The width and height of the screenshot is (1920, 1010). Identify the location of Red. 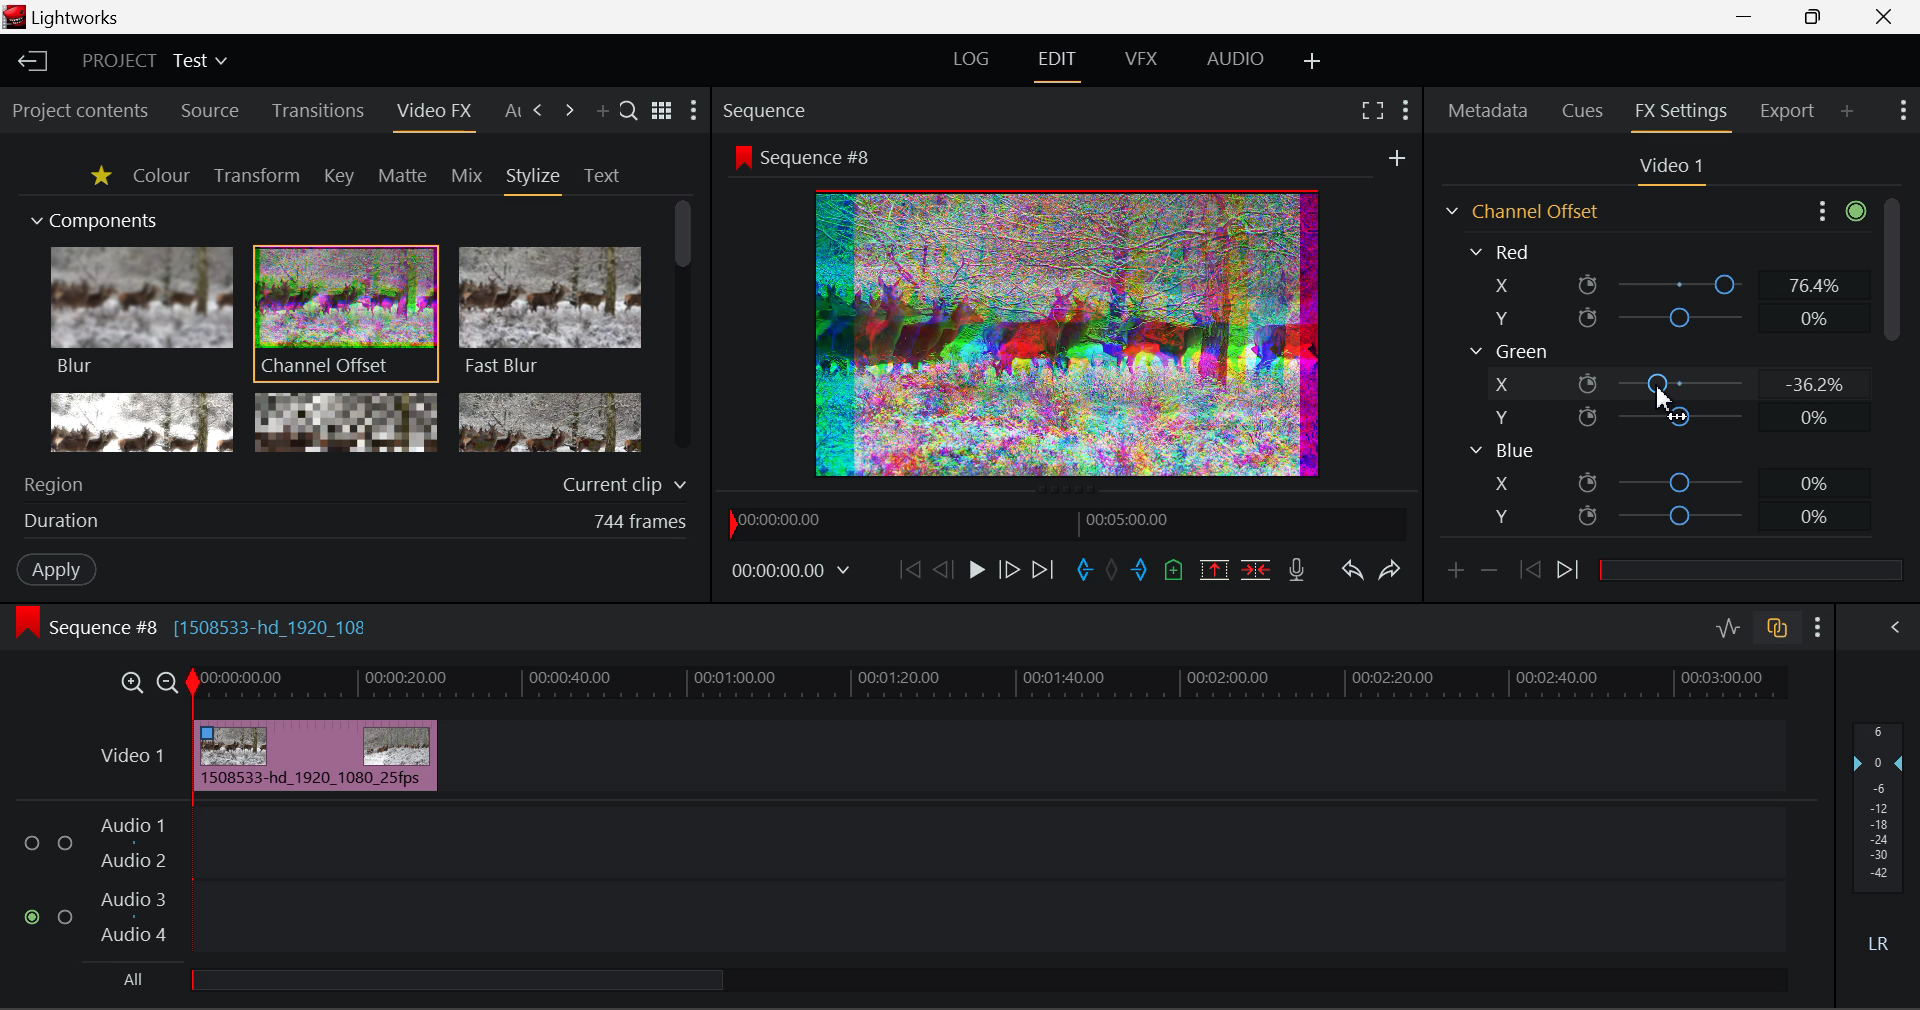
(1504, 250).